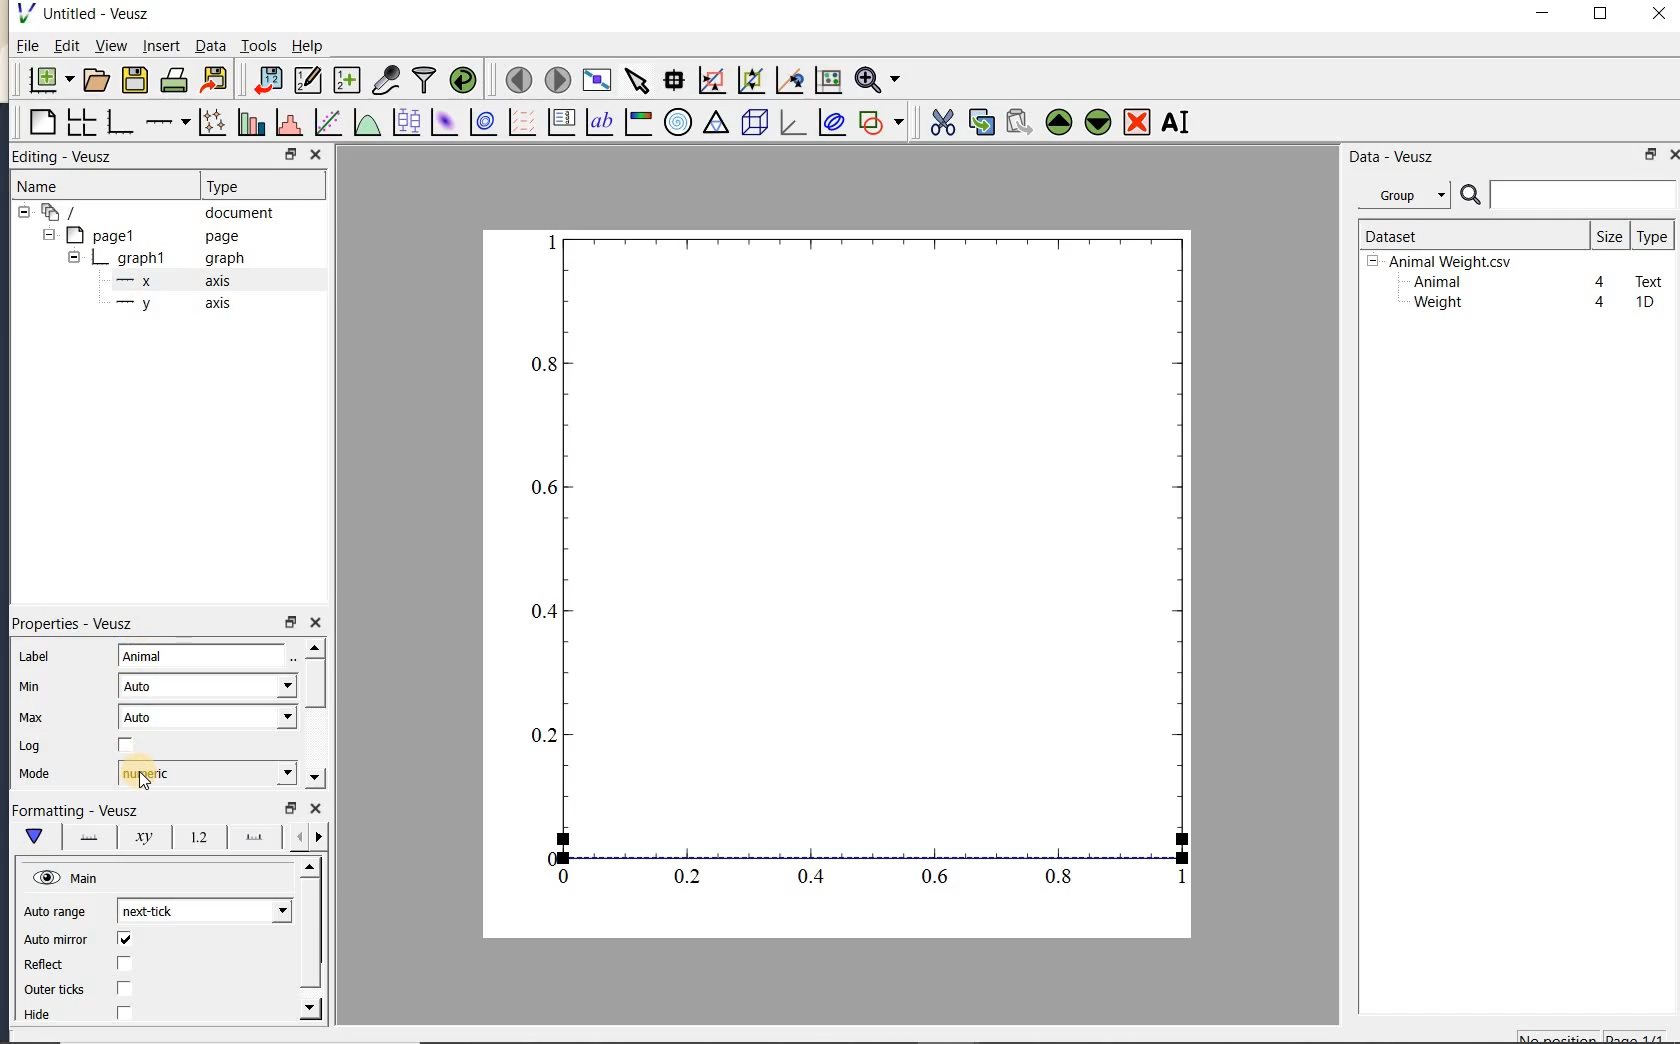 The image size is (1680, 1044). Describe the element at coordinates (1135, 124) in the screenshot. I see `remove the selected widget` at that location.